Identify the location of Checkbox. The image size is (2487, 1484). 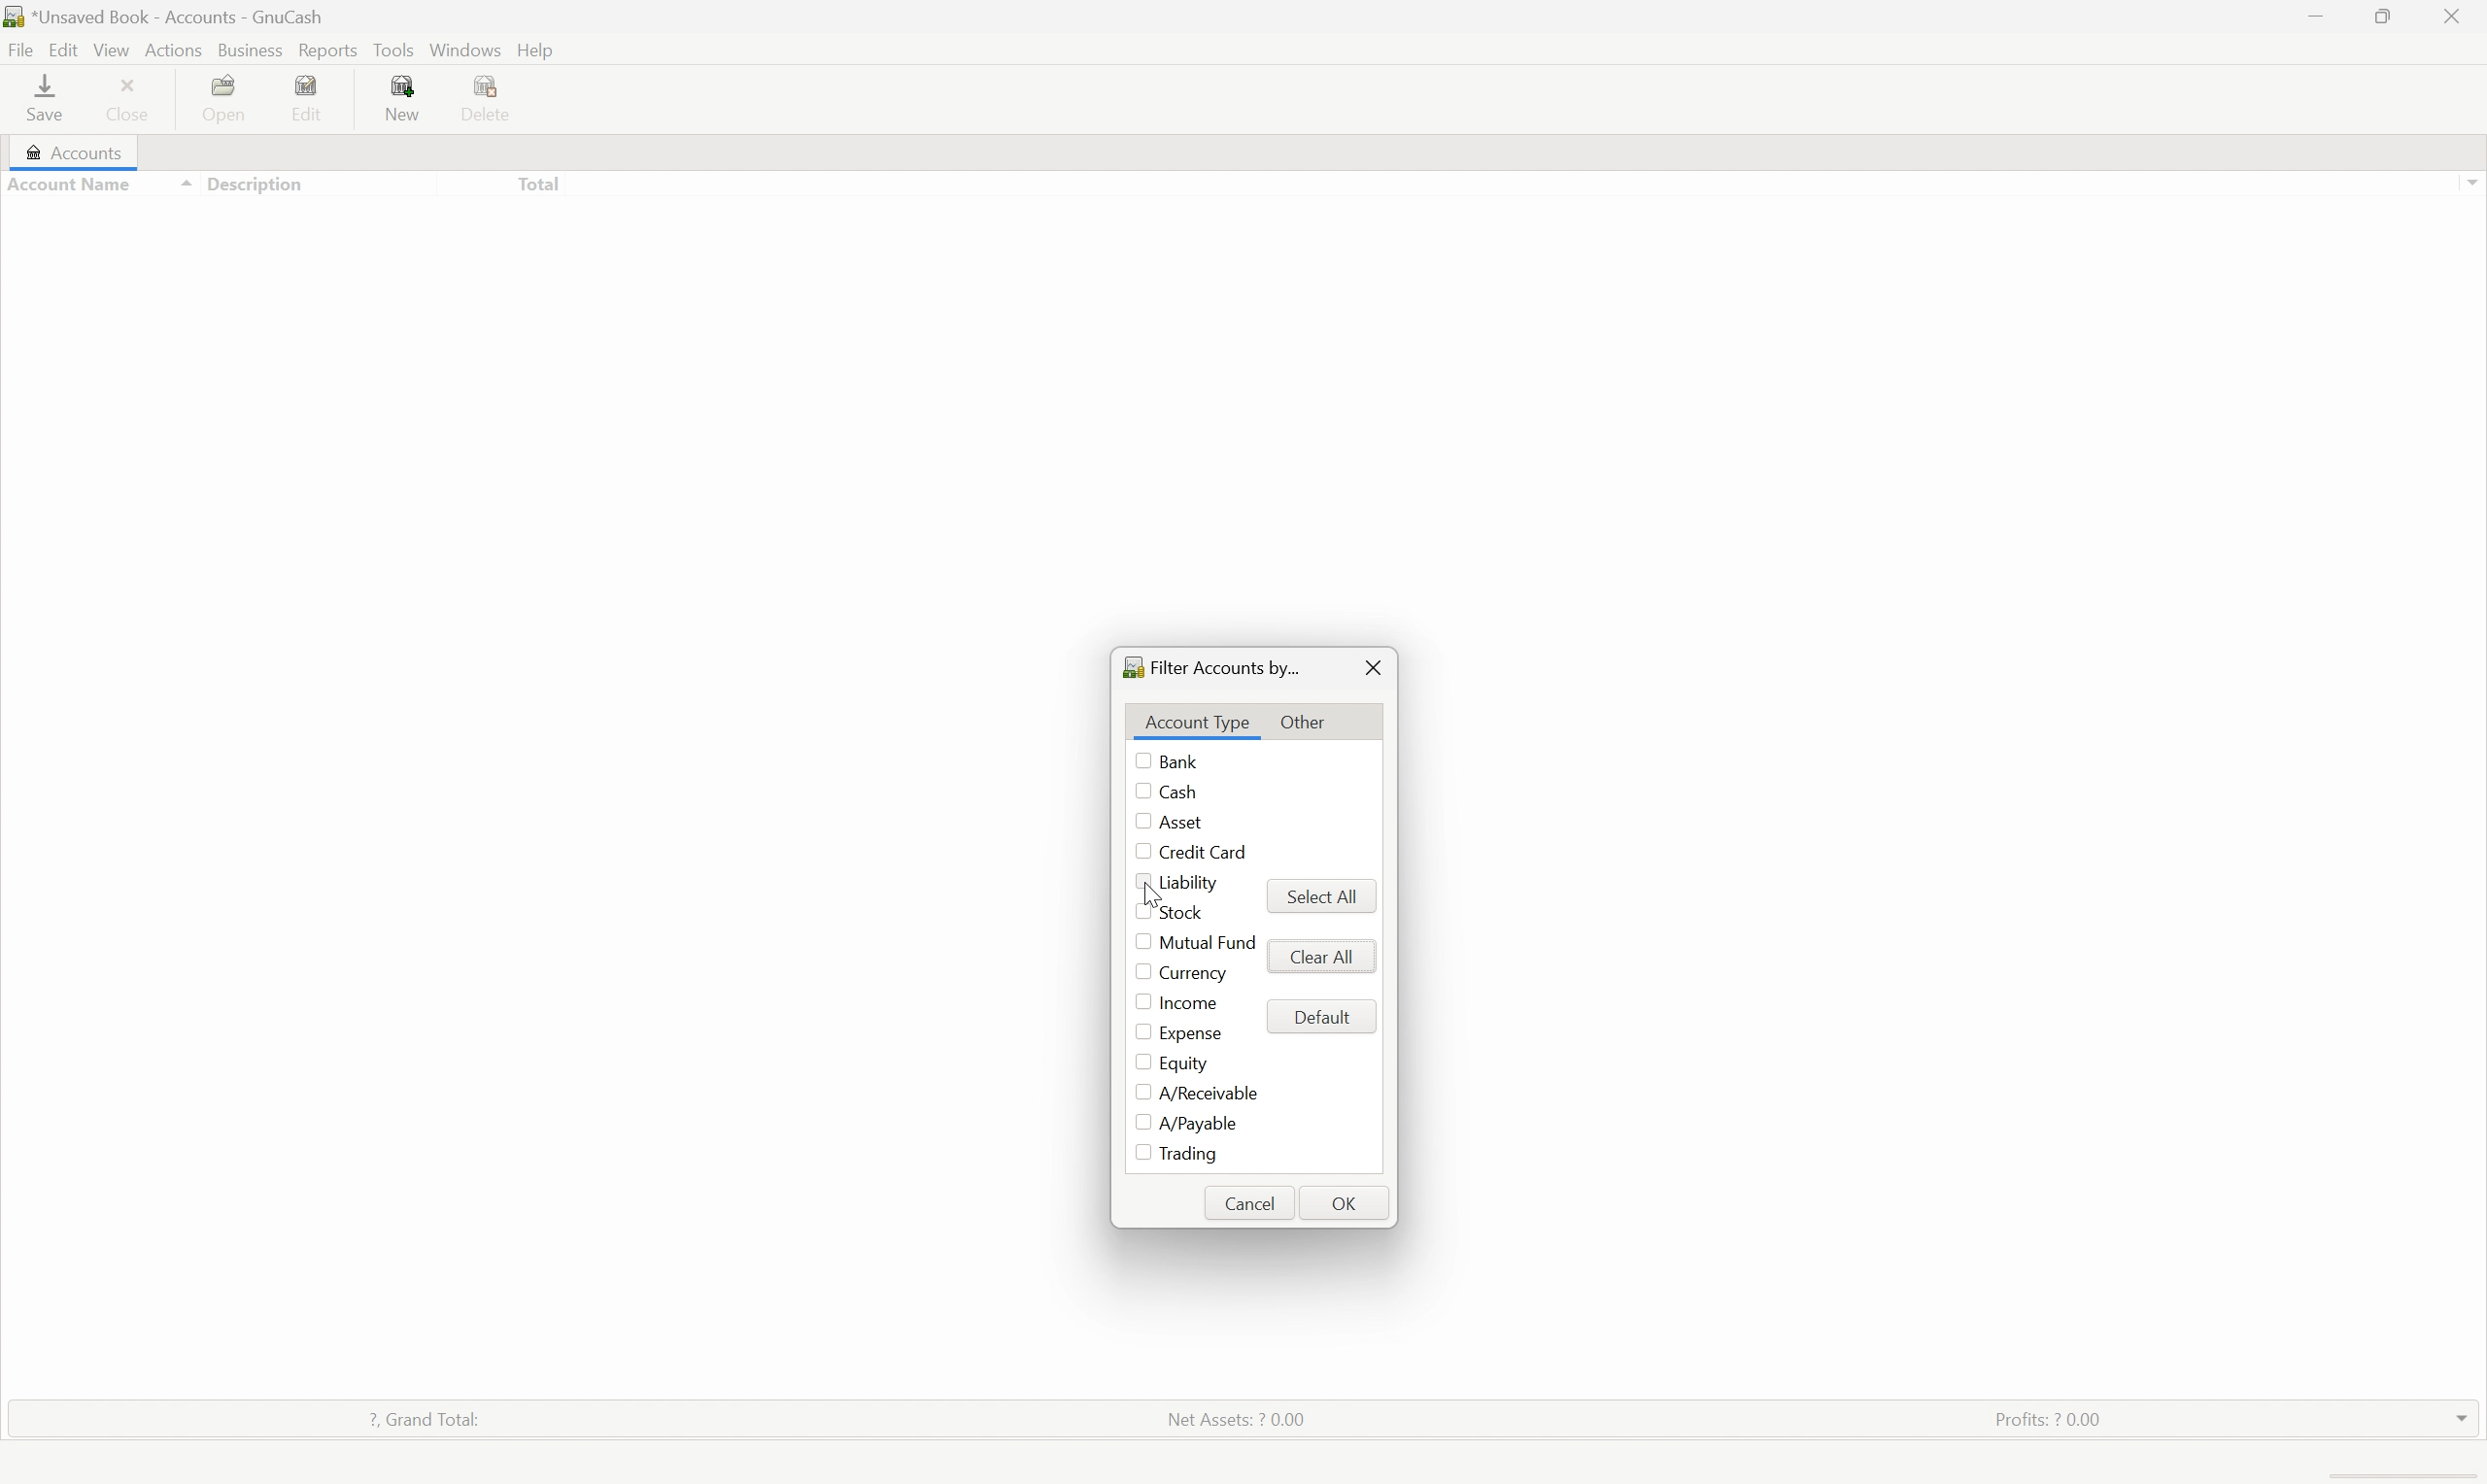
(1136, 1121).